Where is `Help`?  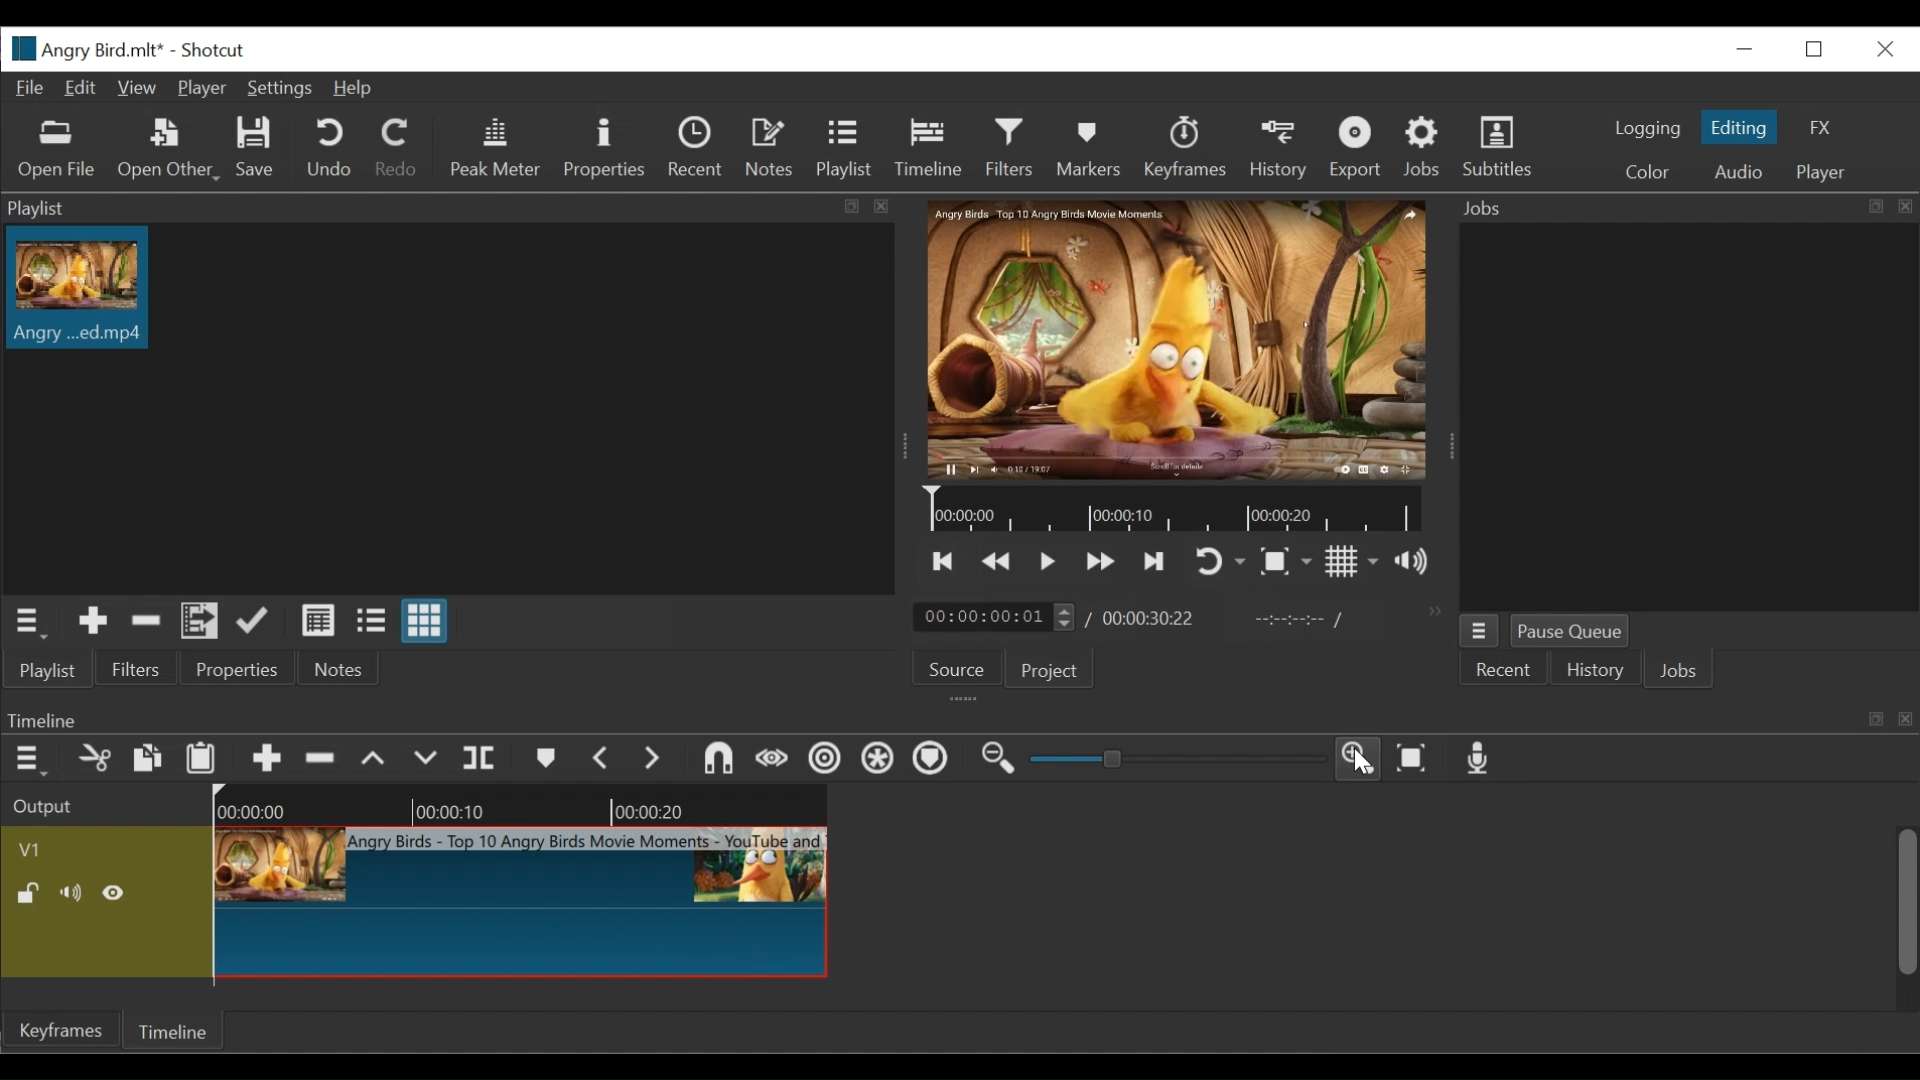
Help is located at coordinates (353, 88).